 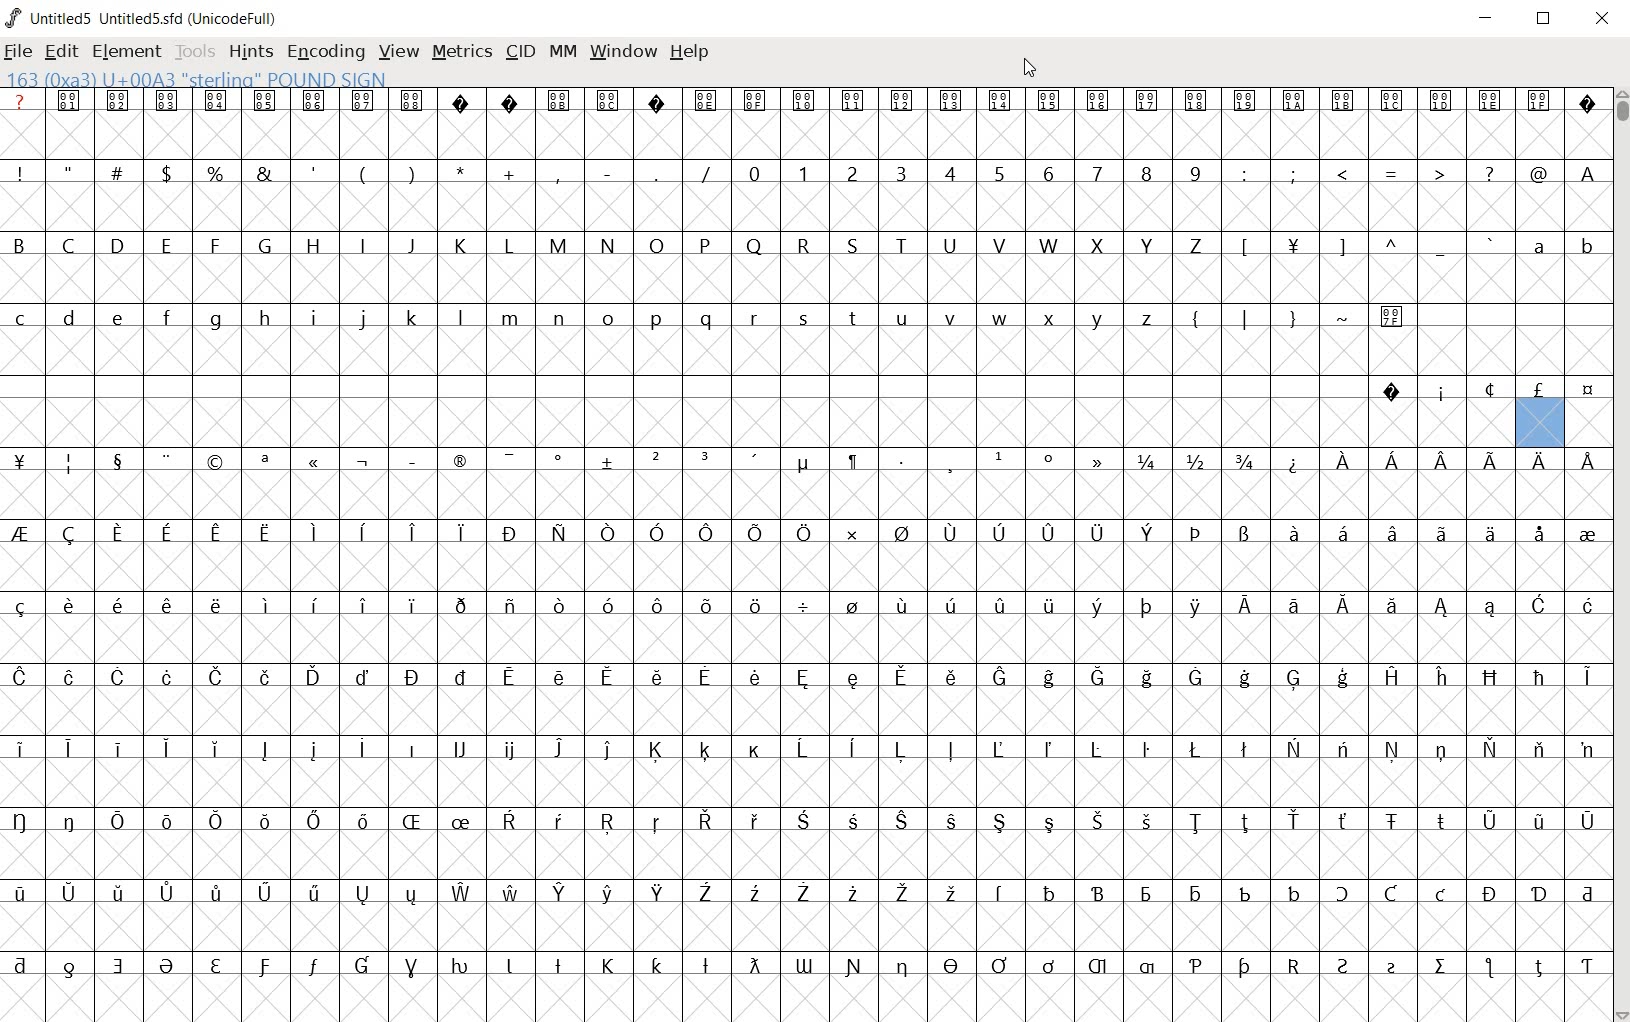 I want to click on B, so click(x=26, y=243).